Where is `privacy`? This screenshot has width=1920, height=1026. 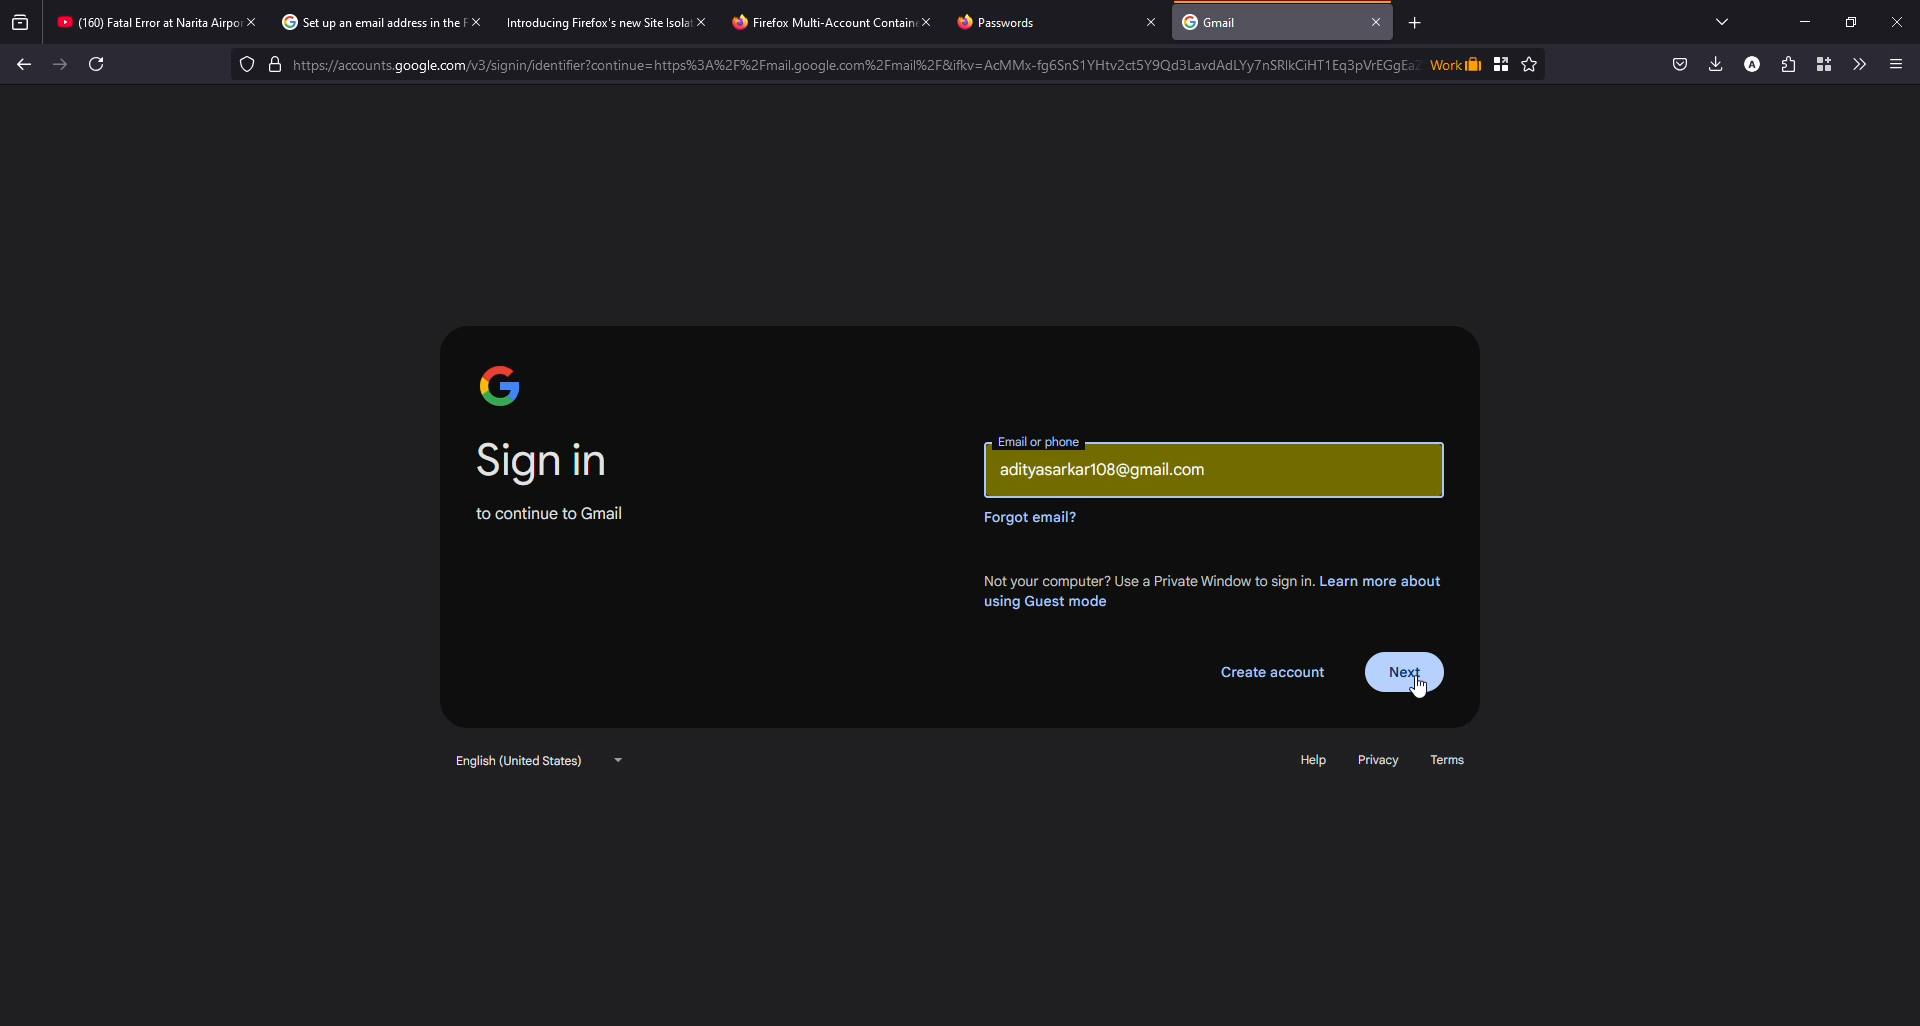 privacy is located at coordinates (1380, 760).